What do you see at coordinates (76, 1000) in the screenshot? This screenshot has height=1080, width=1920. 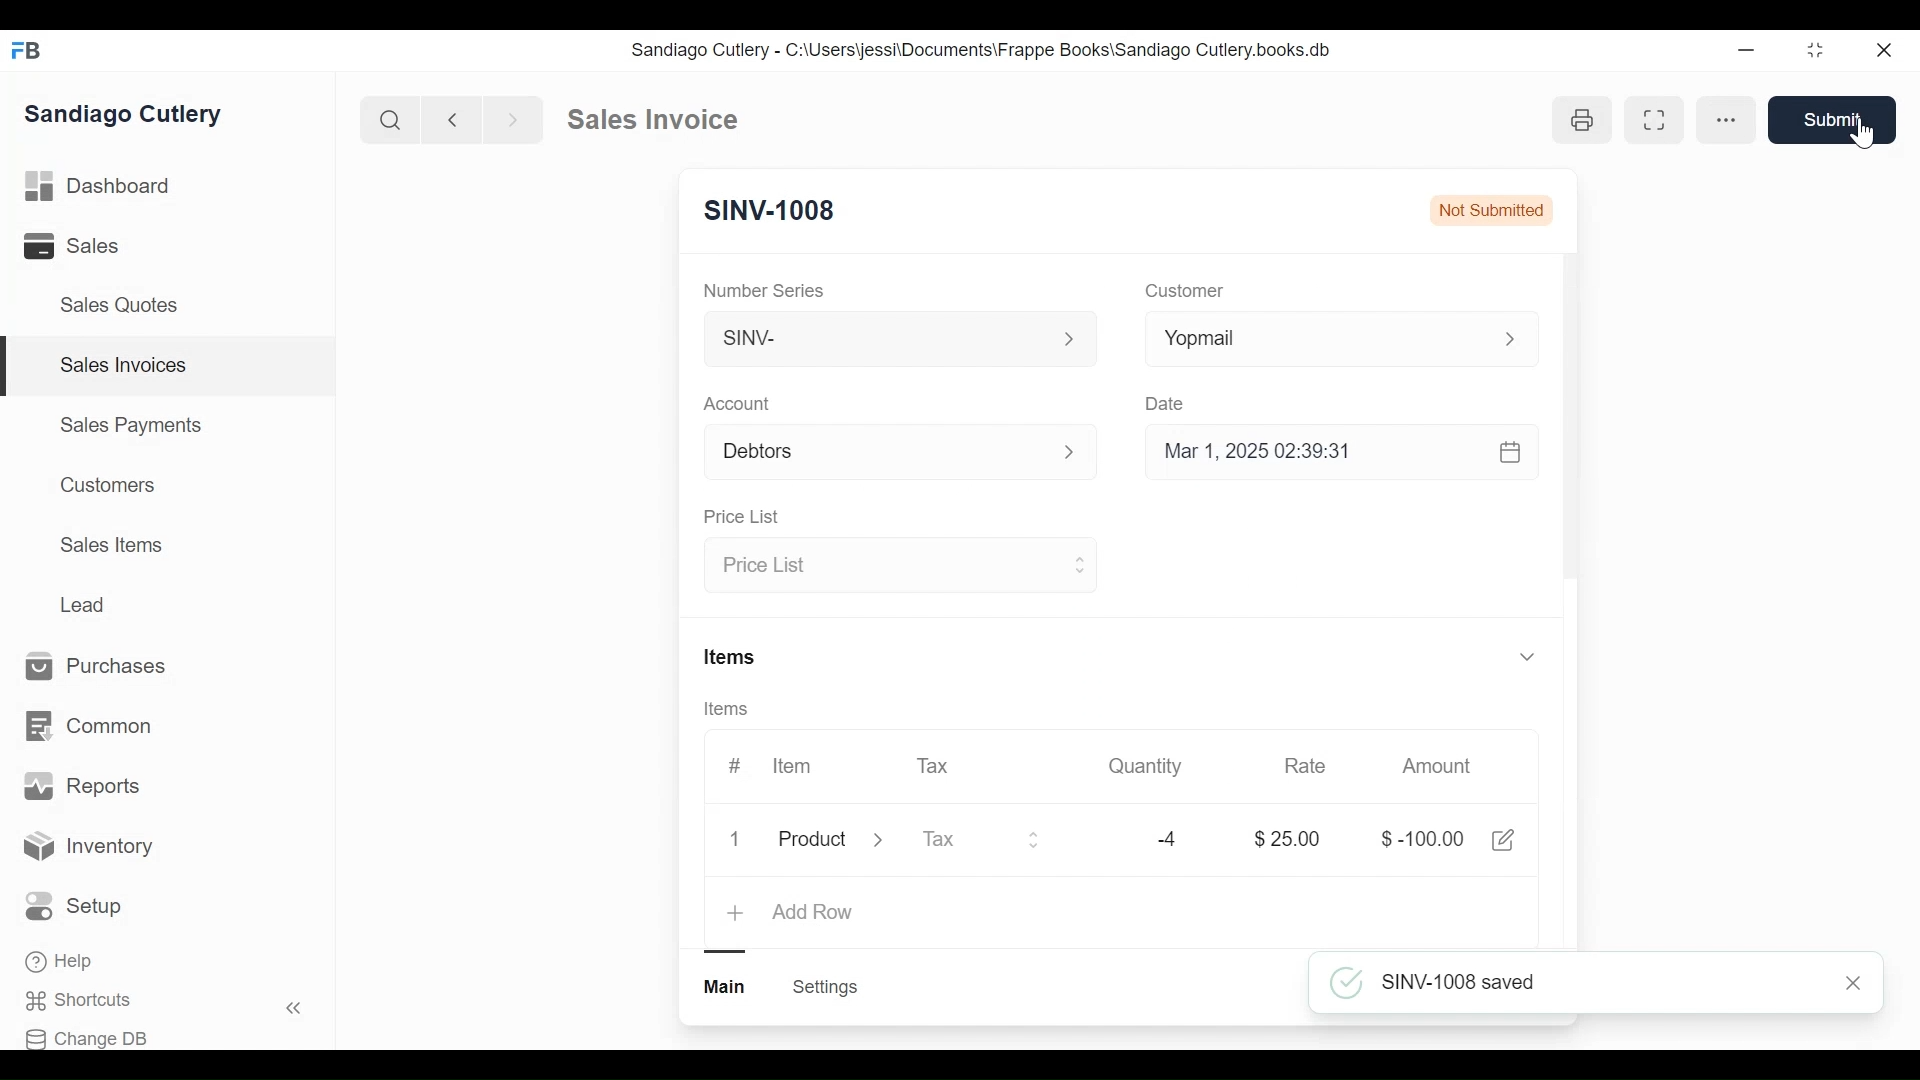 I see `Shortcuts` at bounding box center [76, 1000].